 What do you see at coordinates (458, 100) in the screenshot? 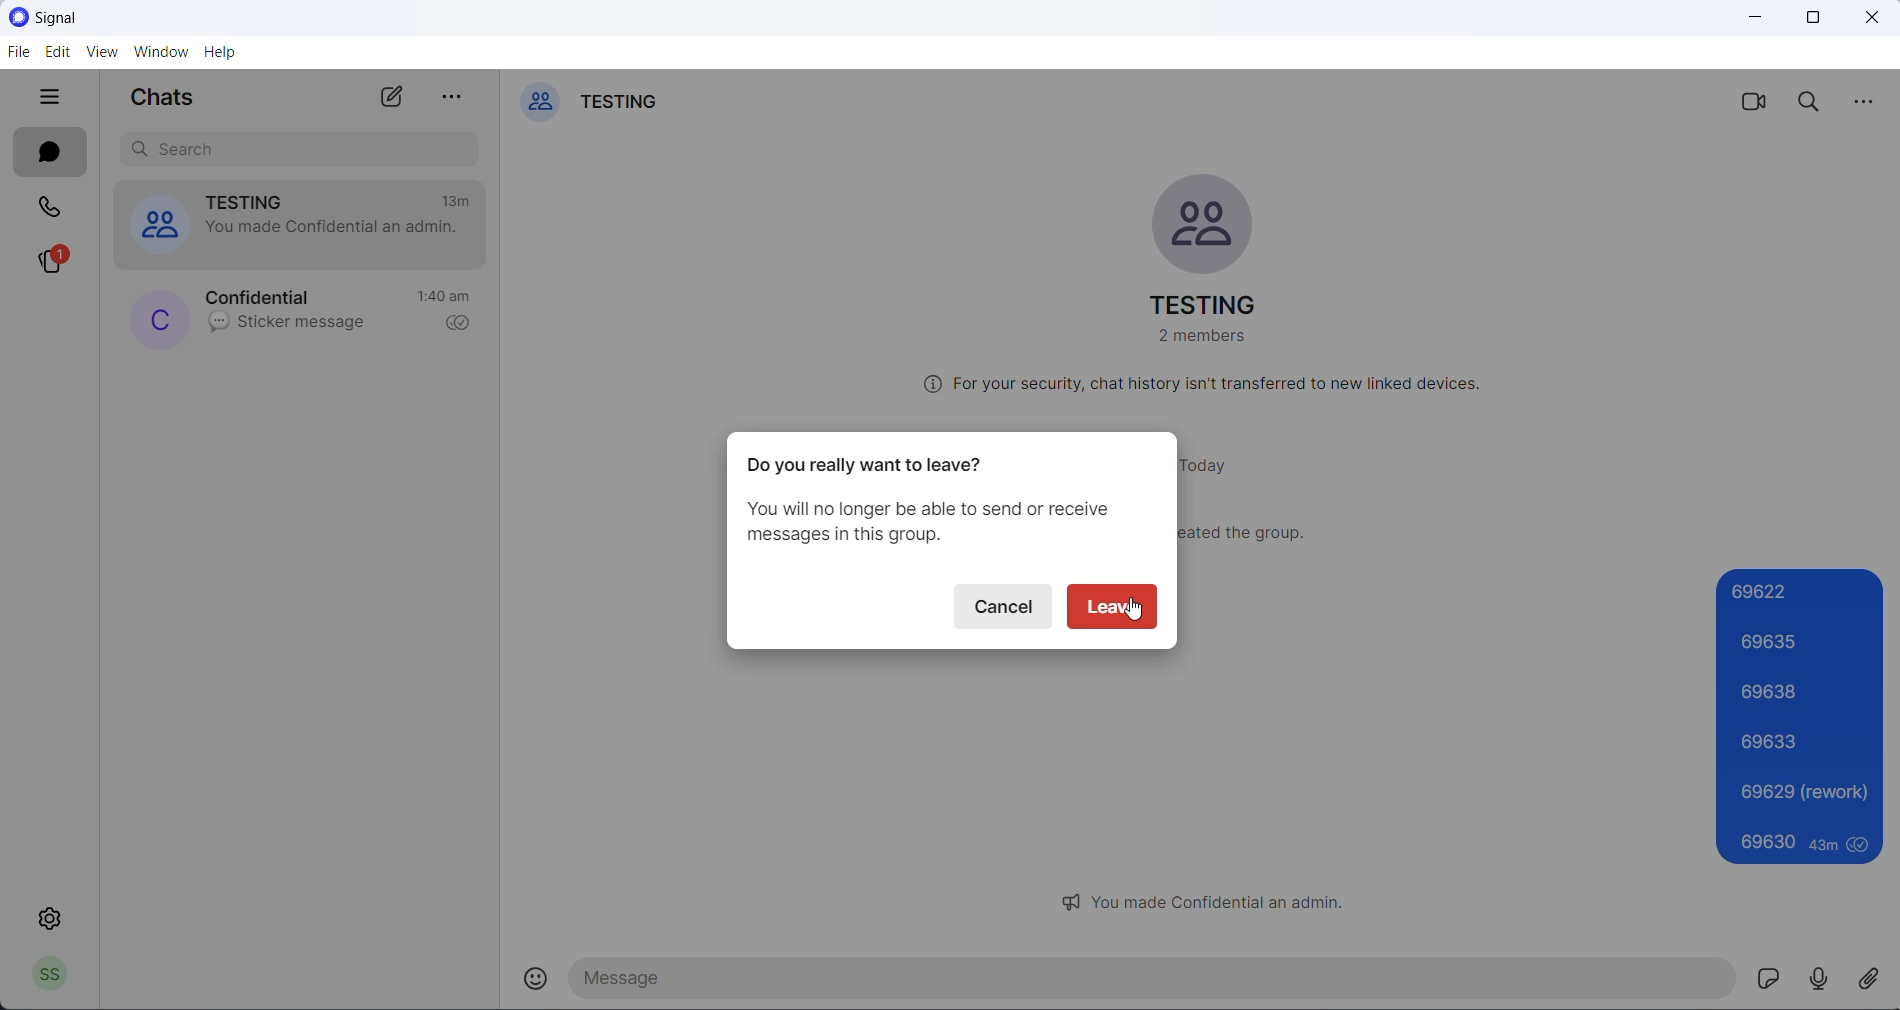
I see `more options` at bounding box center [458, 100].